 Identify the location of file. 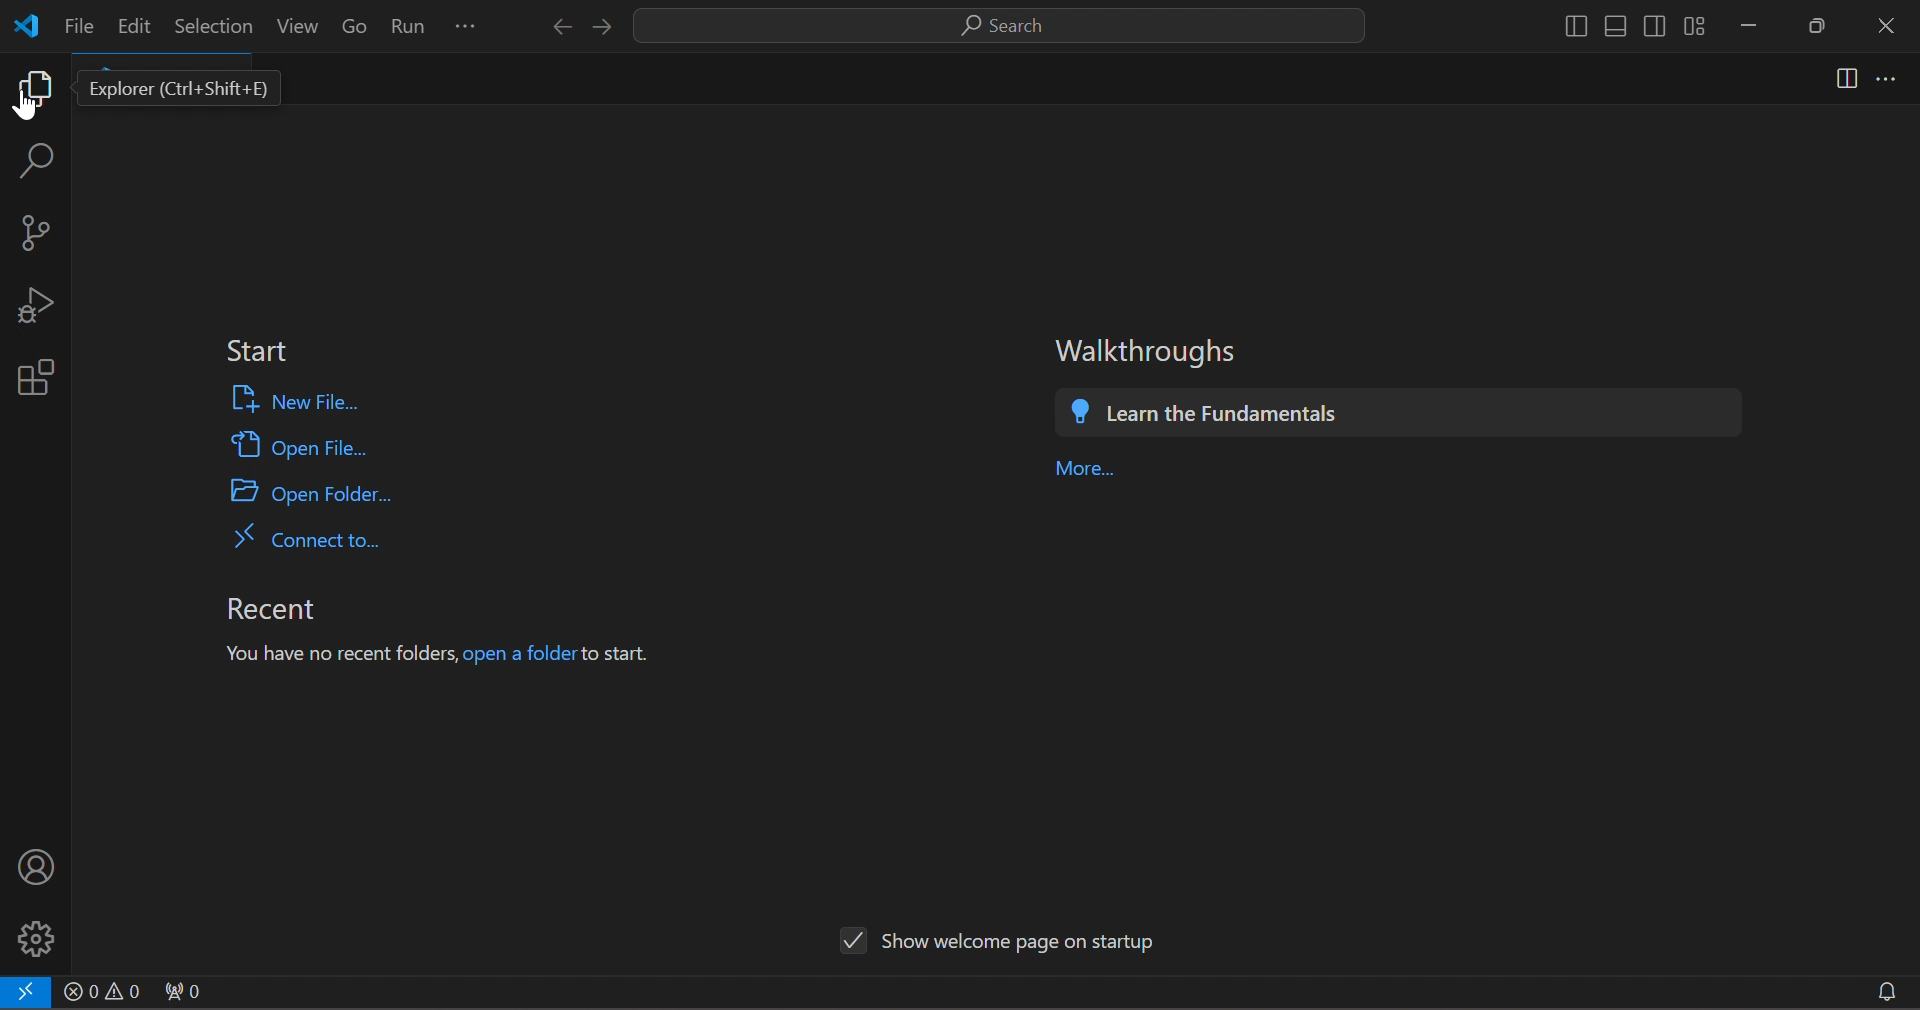
(77, 28).